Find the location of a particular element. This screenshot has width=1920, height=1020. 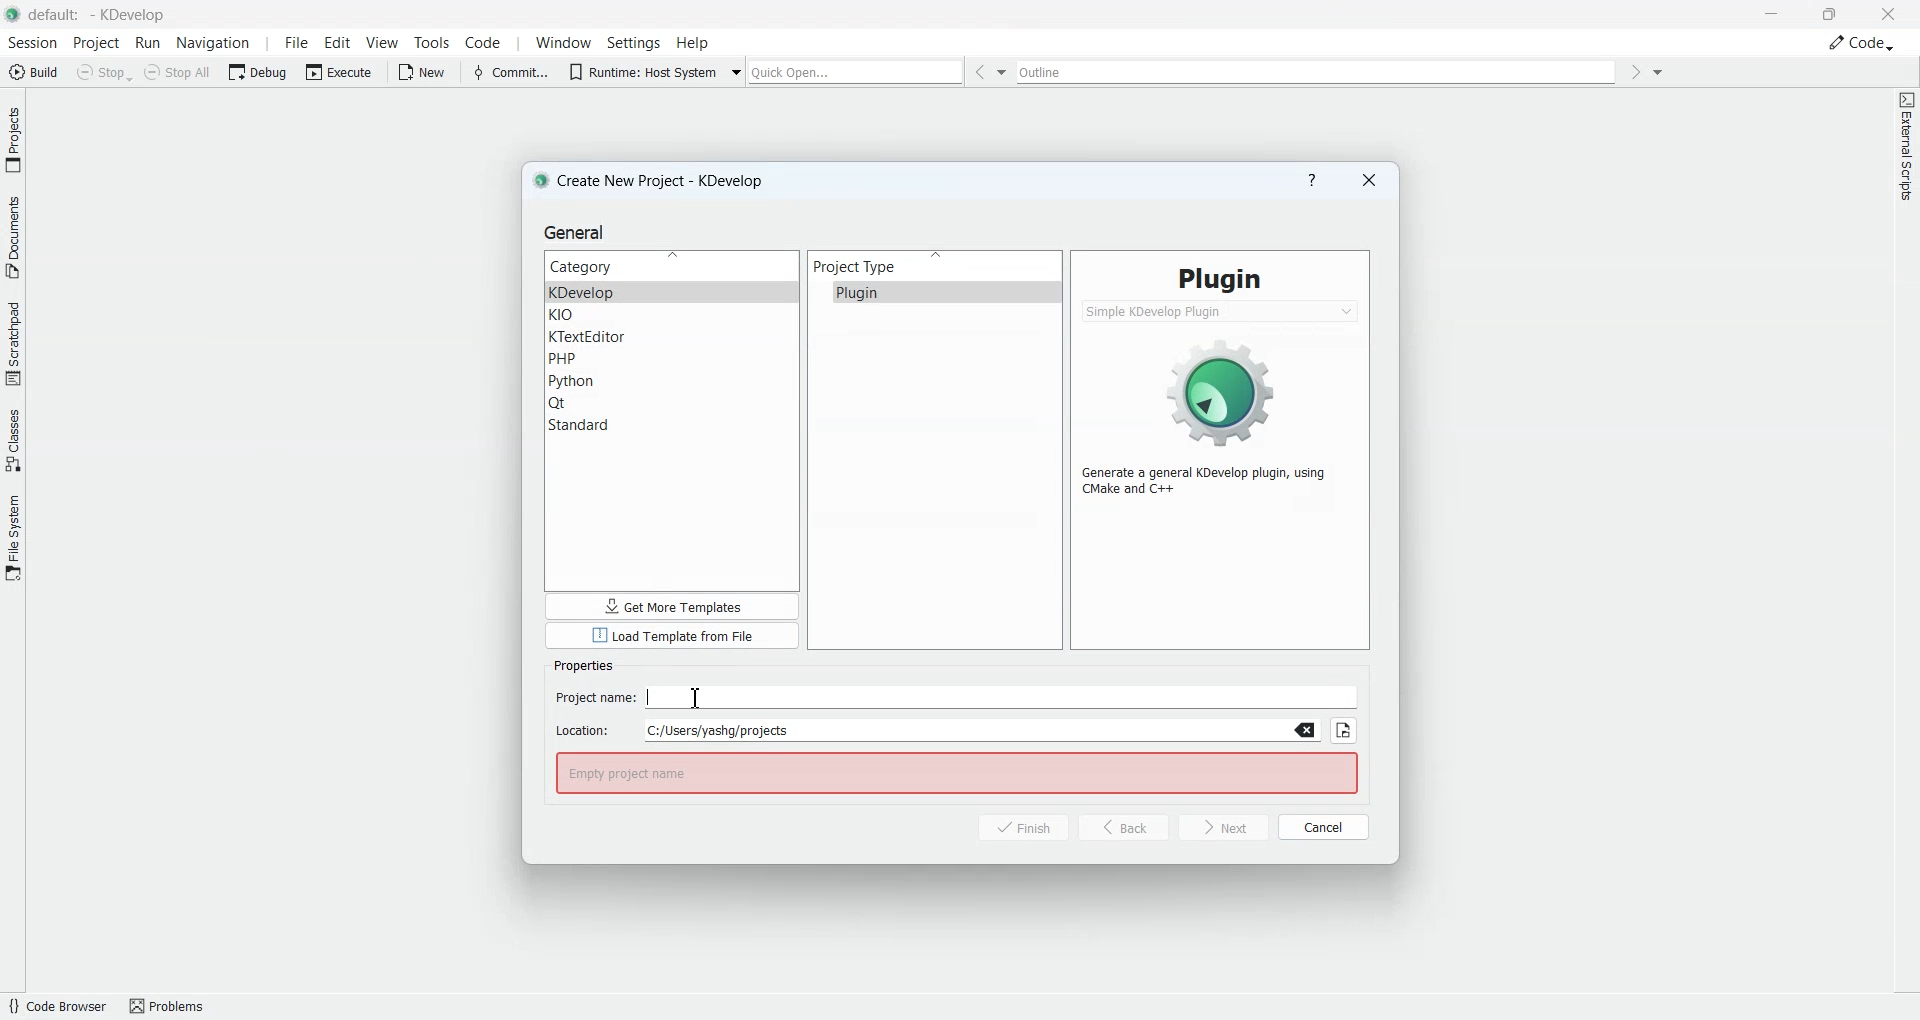

Drop down box is located at coordinates (1659, 71).